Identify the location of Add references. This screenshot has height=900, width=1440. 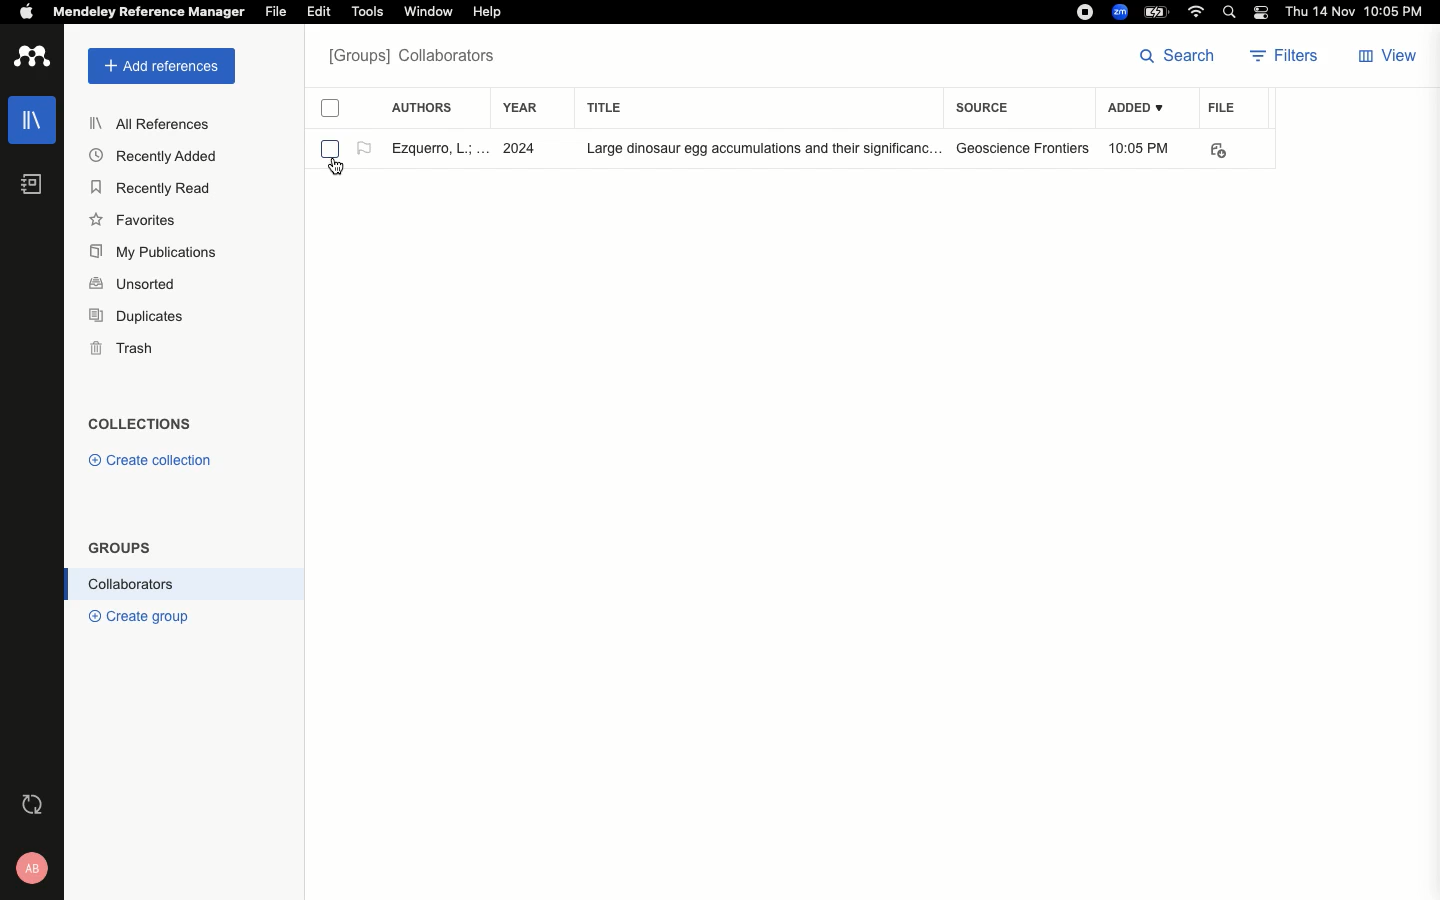
(157, 66).